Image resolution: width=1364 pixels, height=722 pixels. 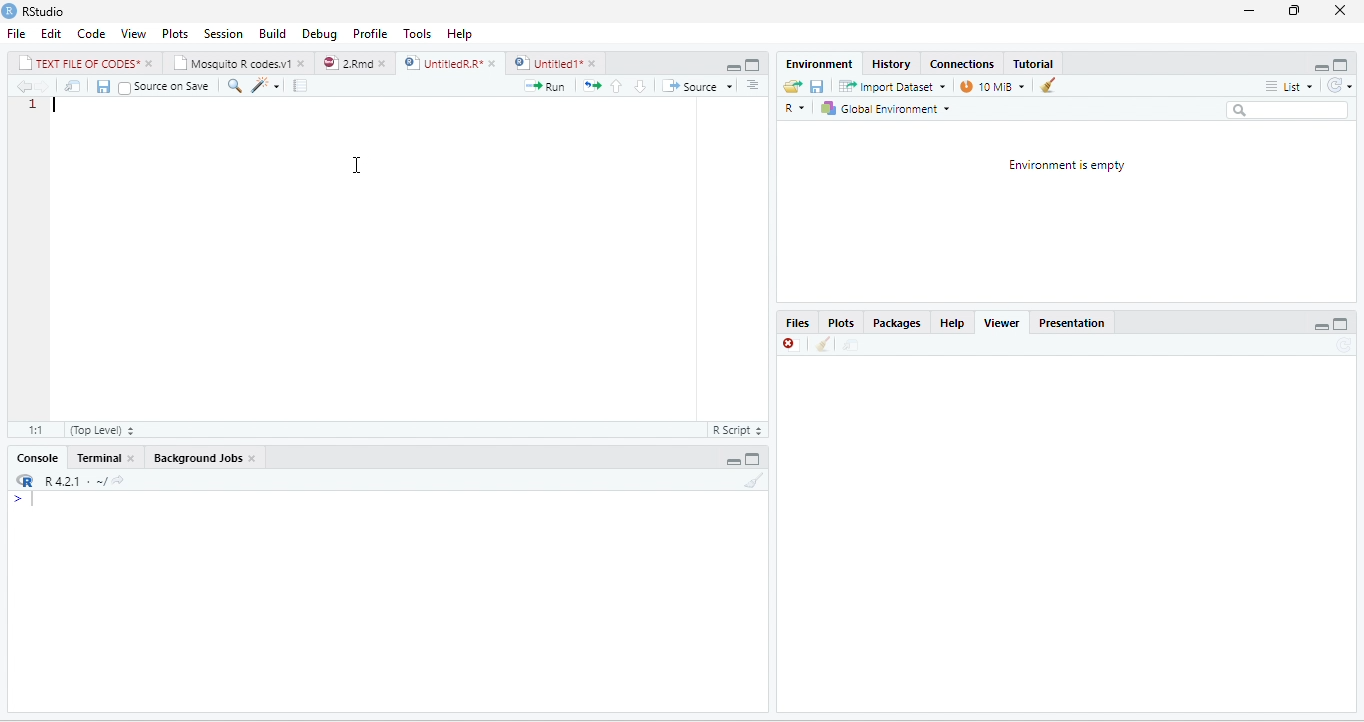 What do you see at coordinates (384, 62) in the screenshot?
I see `close` at bounding box center [384, 62].